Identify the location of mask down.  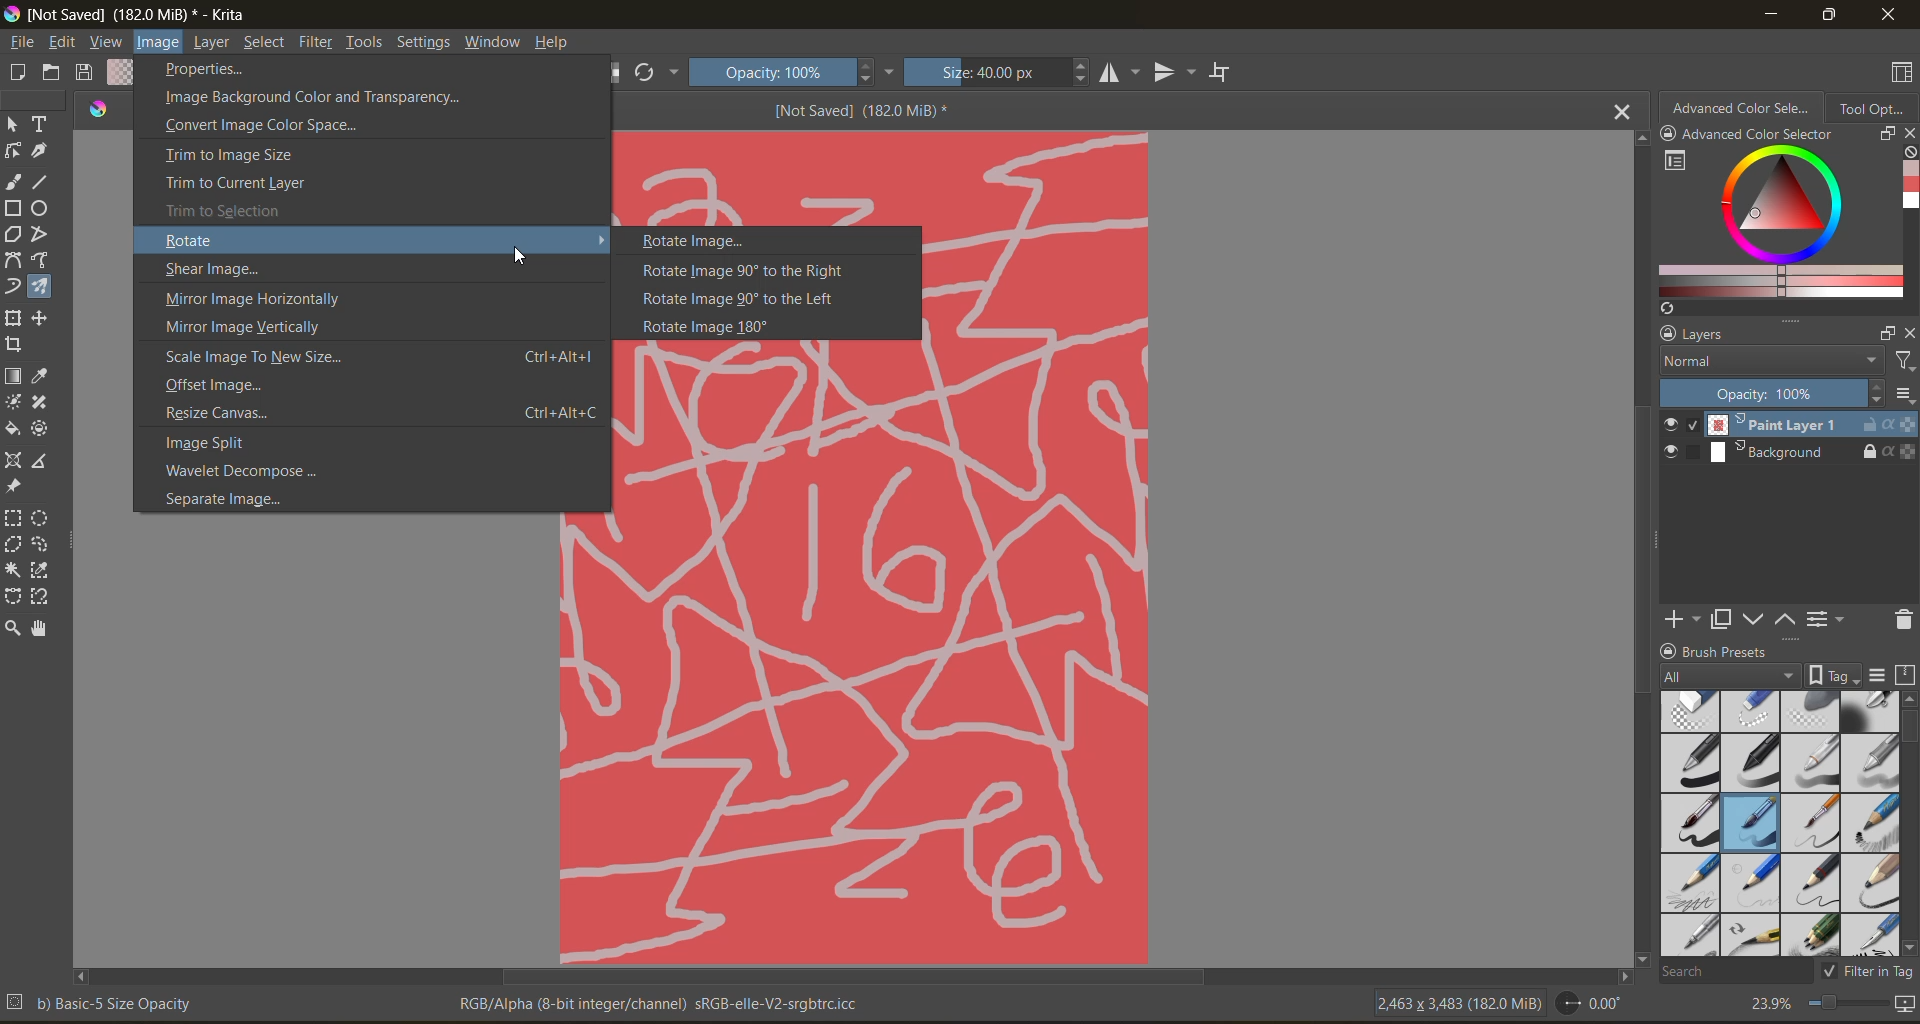
(1753, 620).